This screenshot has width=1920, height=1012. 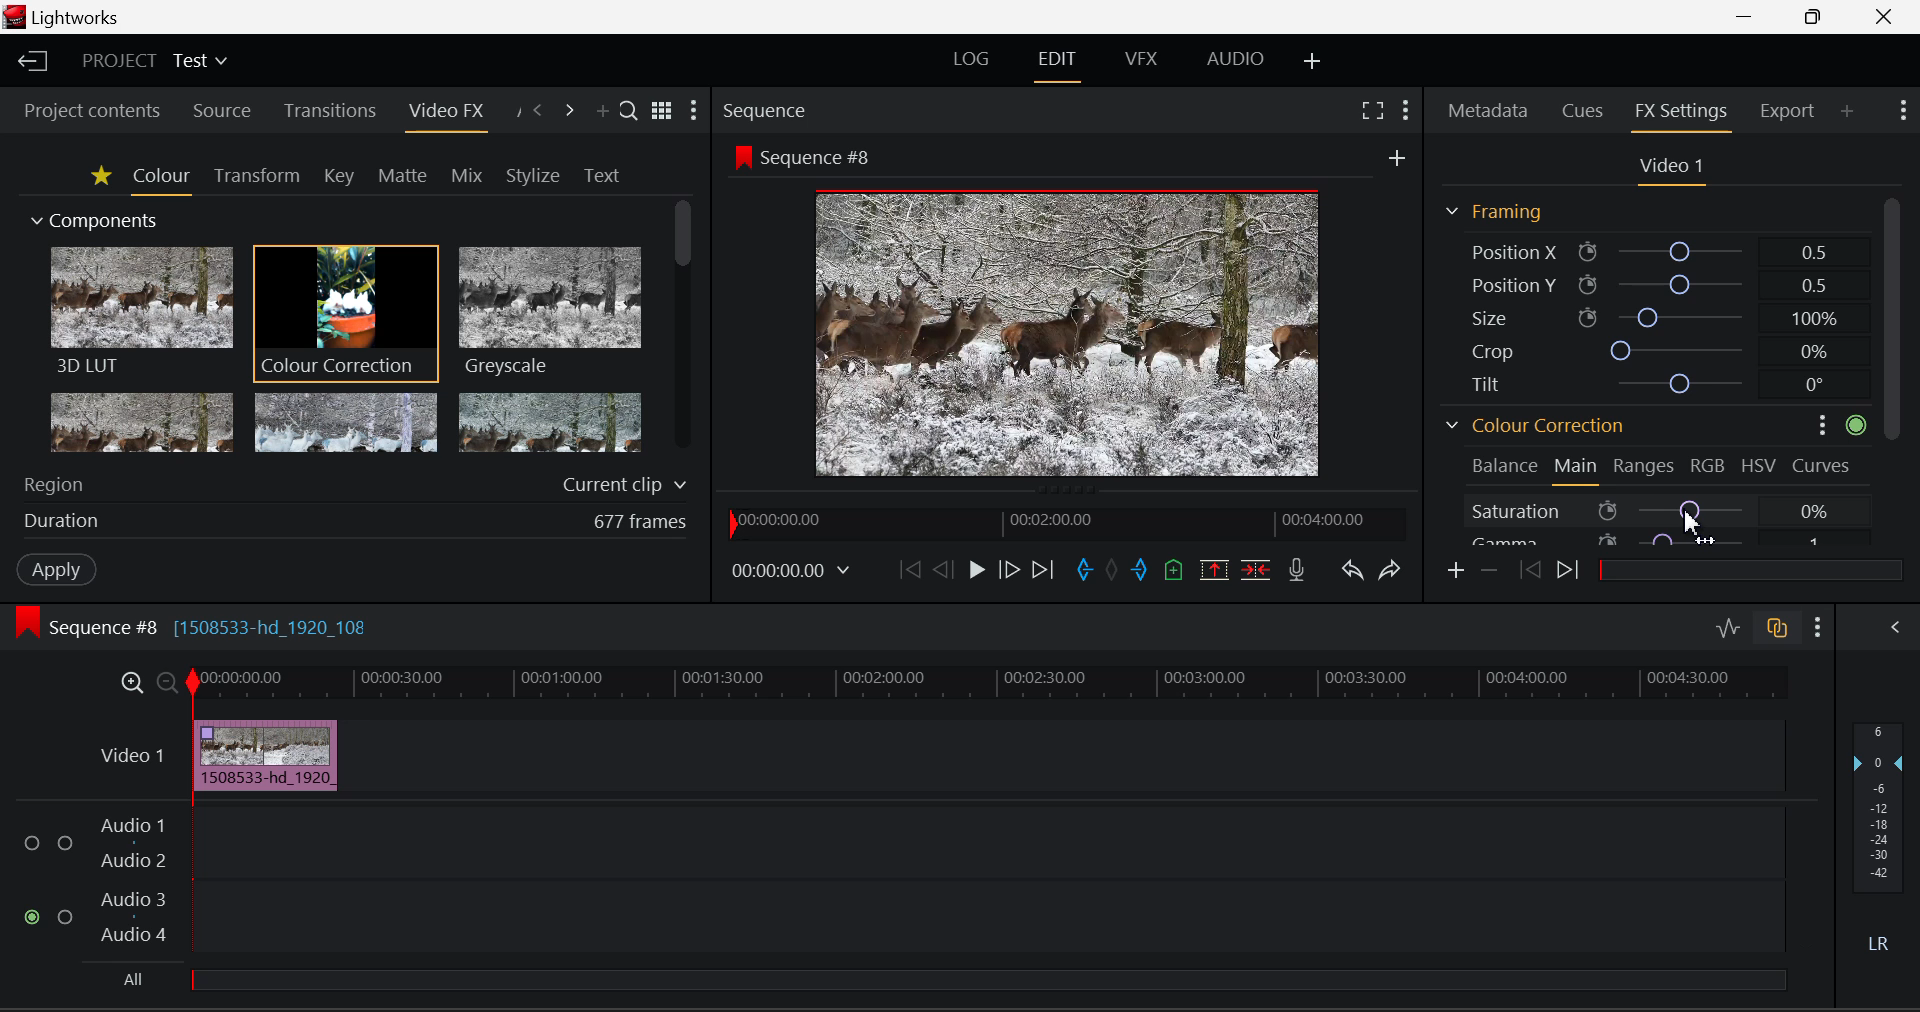 What do you see at coordinates (343, 422) in the screenshot?
I see `Mosaic` at bounding box center [343, 422].